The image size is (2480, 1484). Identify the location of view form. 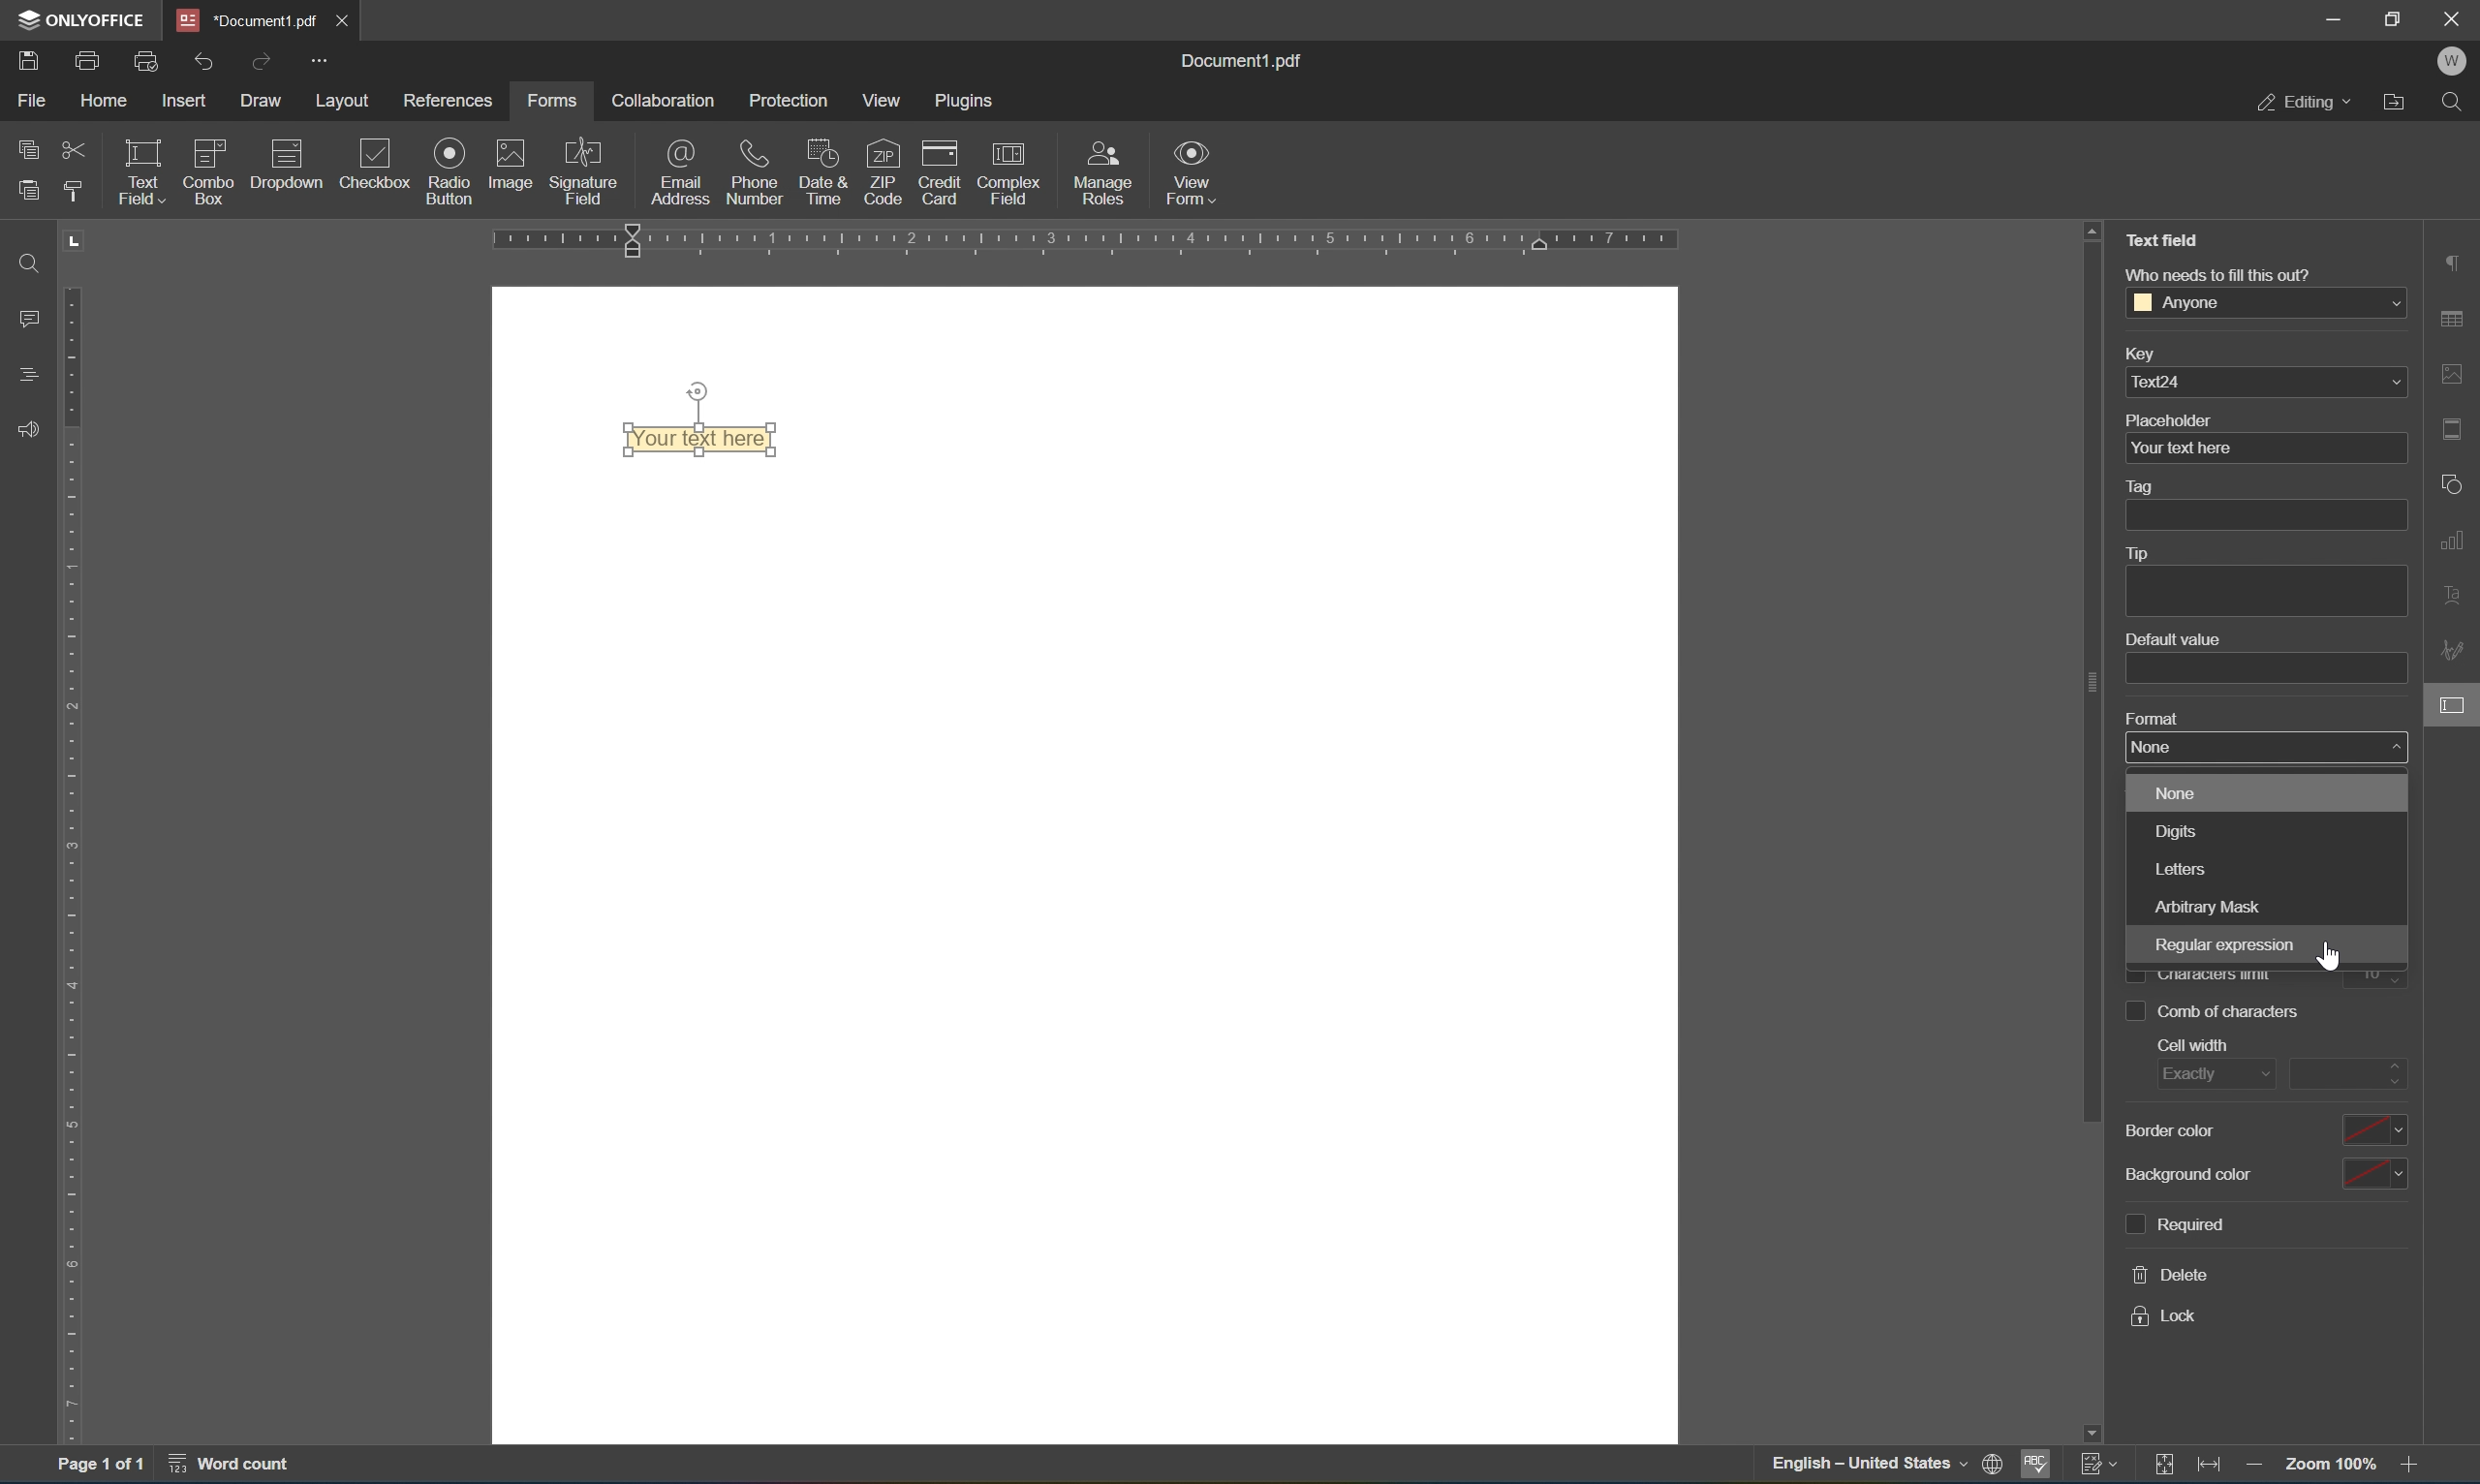
(1192, 172).